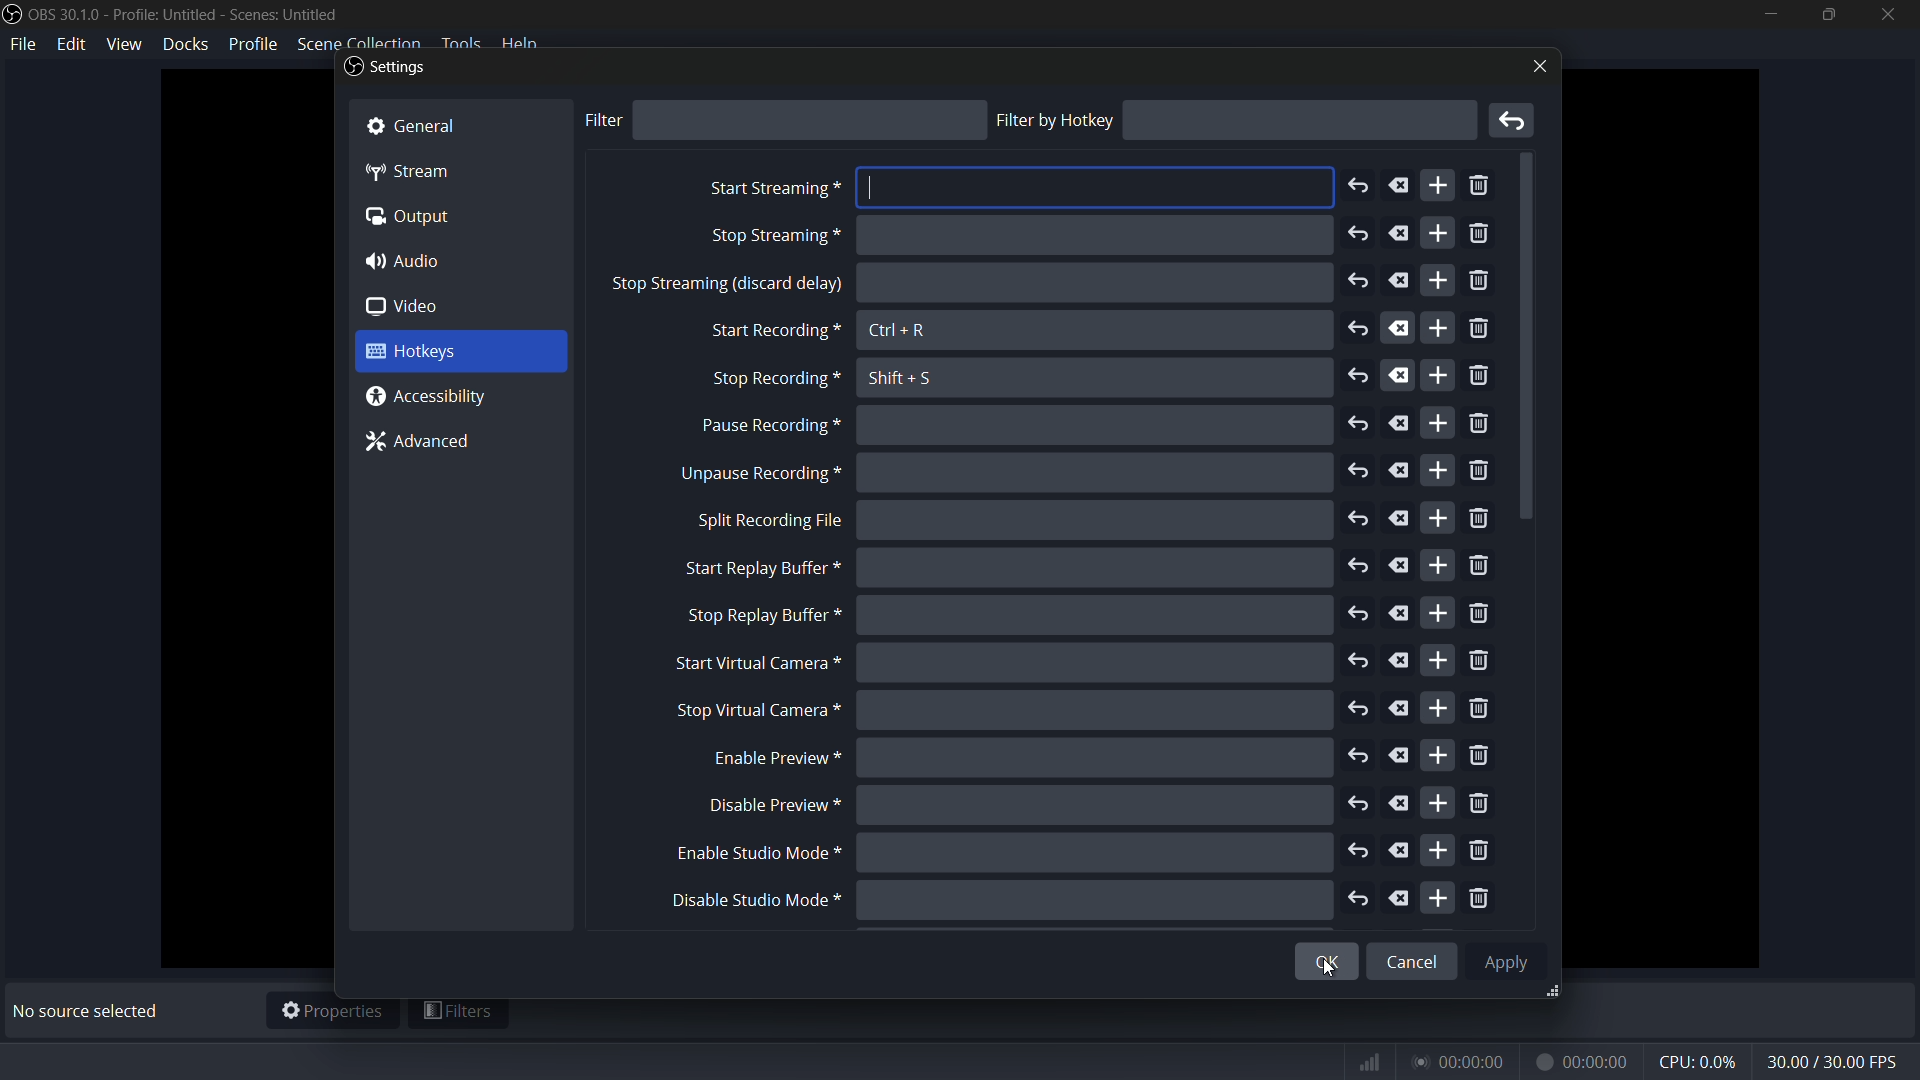 This screenshot has height=1080, width=1920. I want to click on remove, so click(1483, 520).